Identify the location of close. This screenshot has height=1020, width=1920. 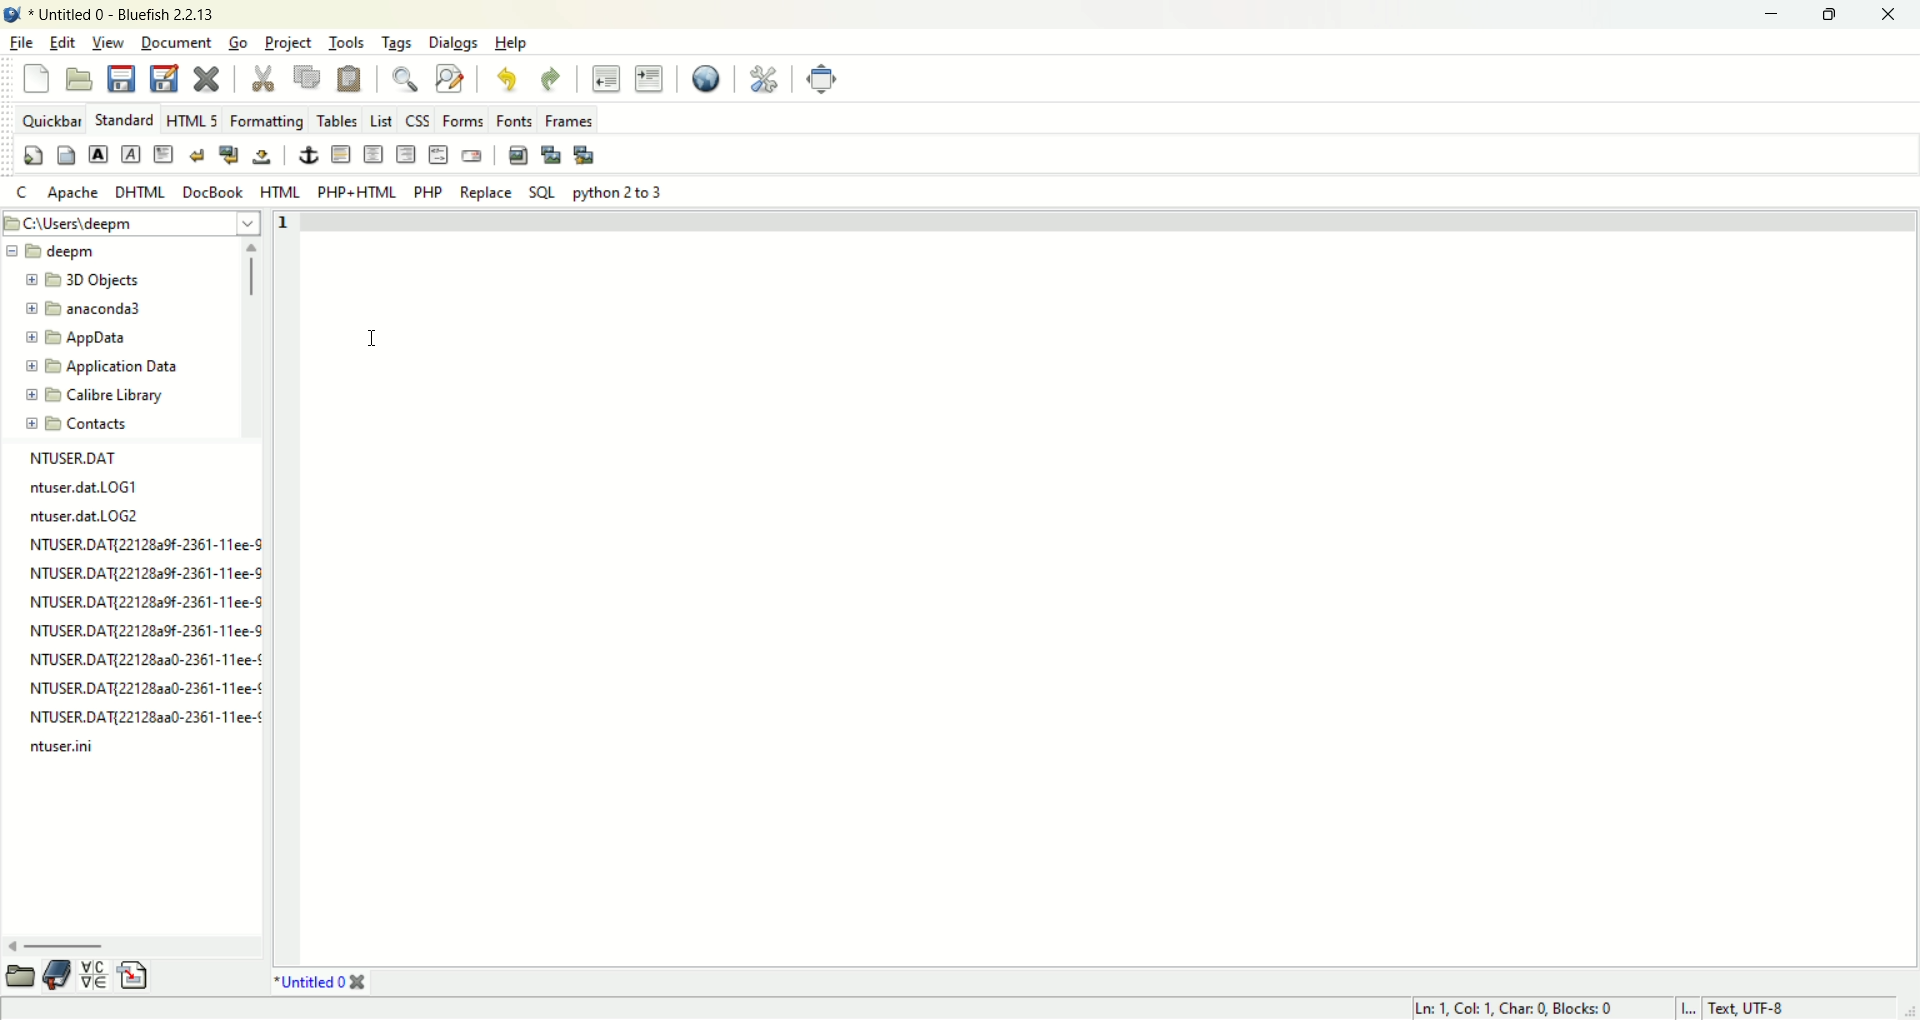
(1890, 17).